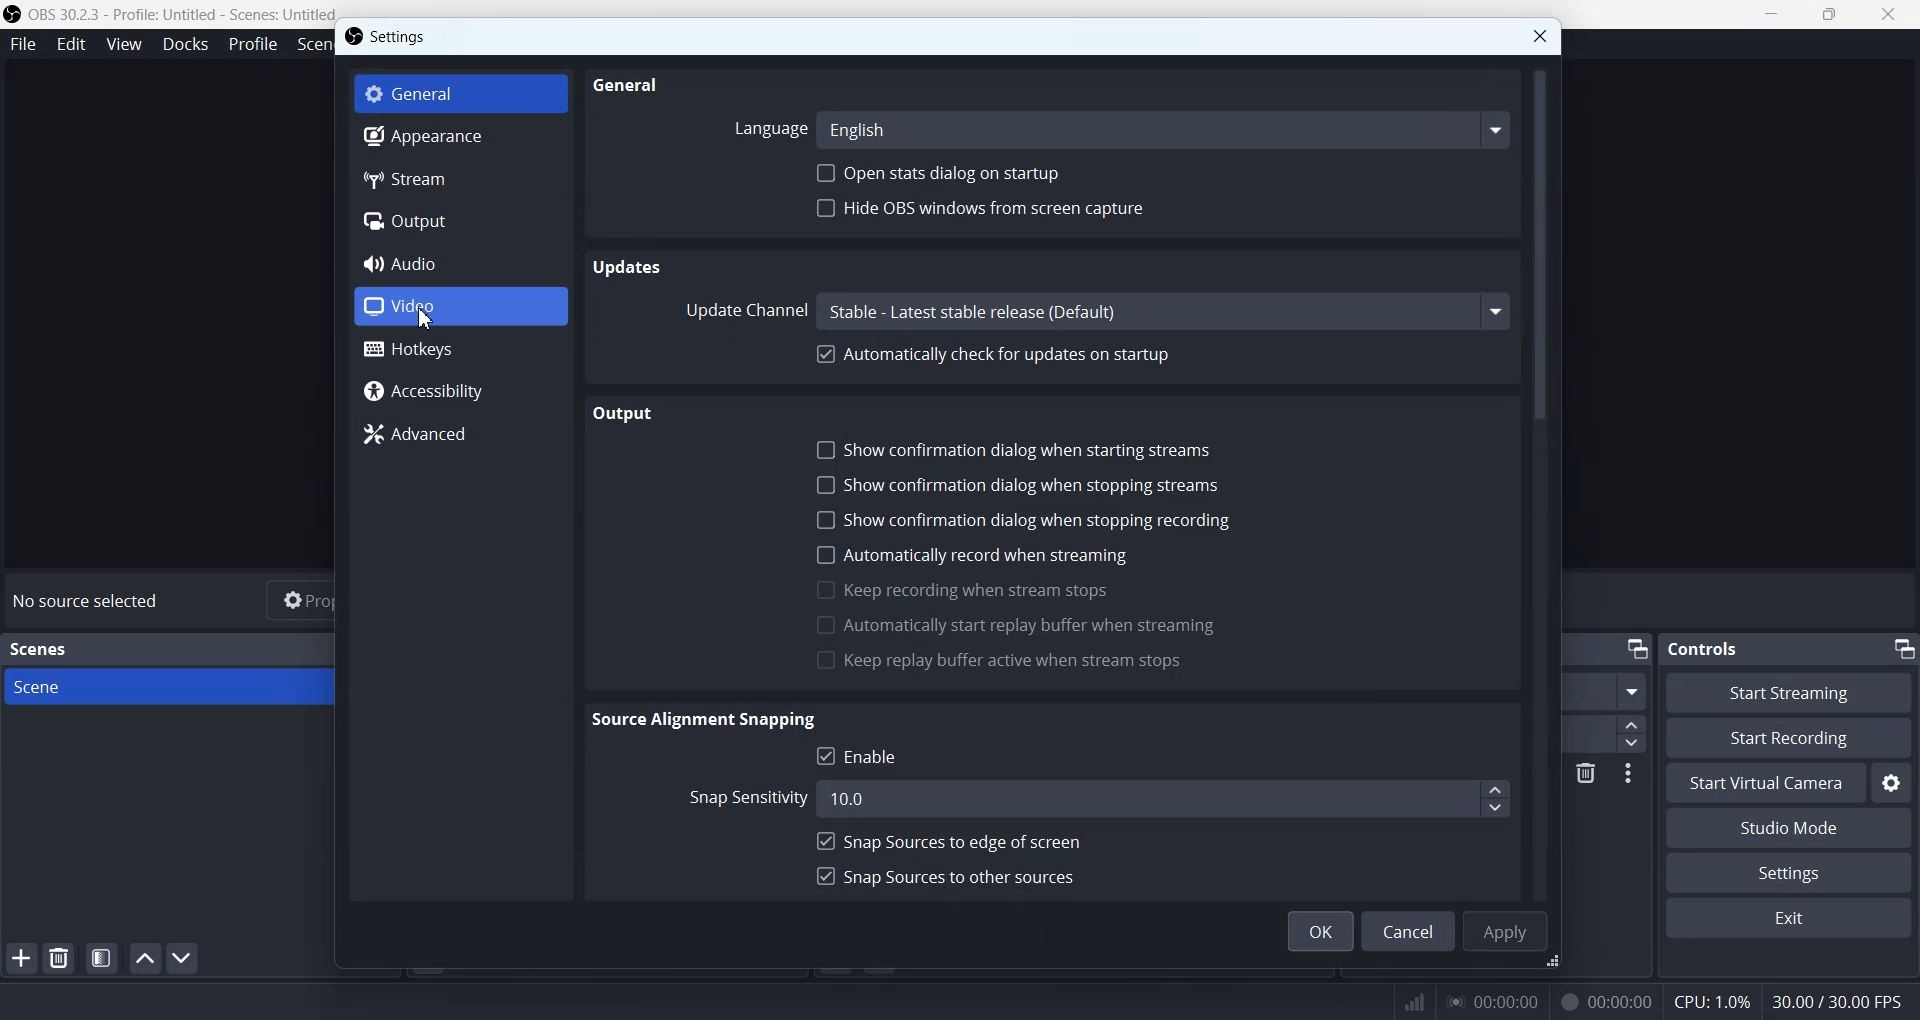 The image size is (1920, 1020). What do you see at coordinates (1708, 1001) in the screenshot?
I see `CPU: 1.0%` at bounding box center [1708, 1001].